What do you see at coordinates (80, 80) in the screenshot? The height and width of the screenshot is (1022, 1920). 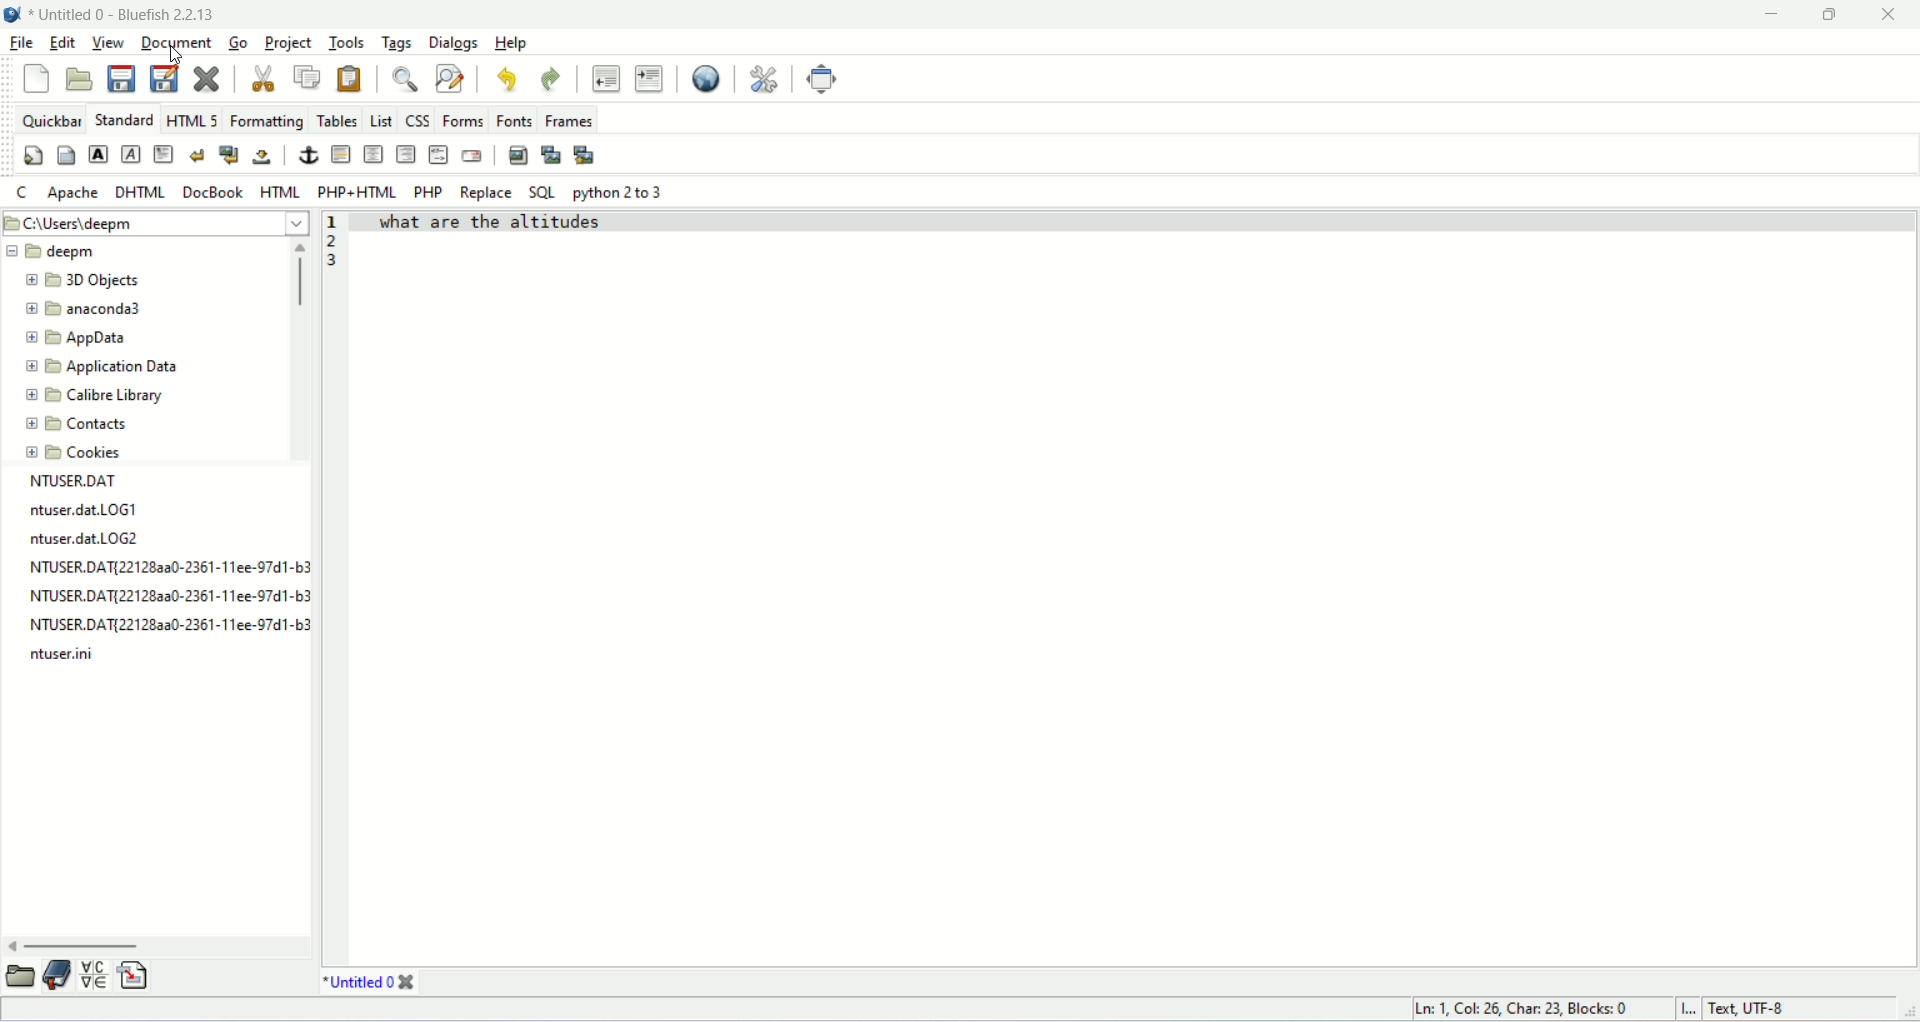 I see `open` at bounding box center [80, 80].